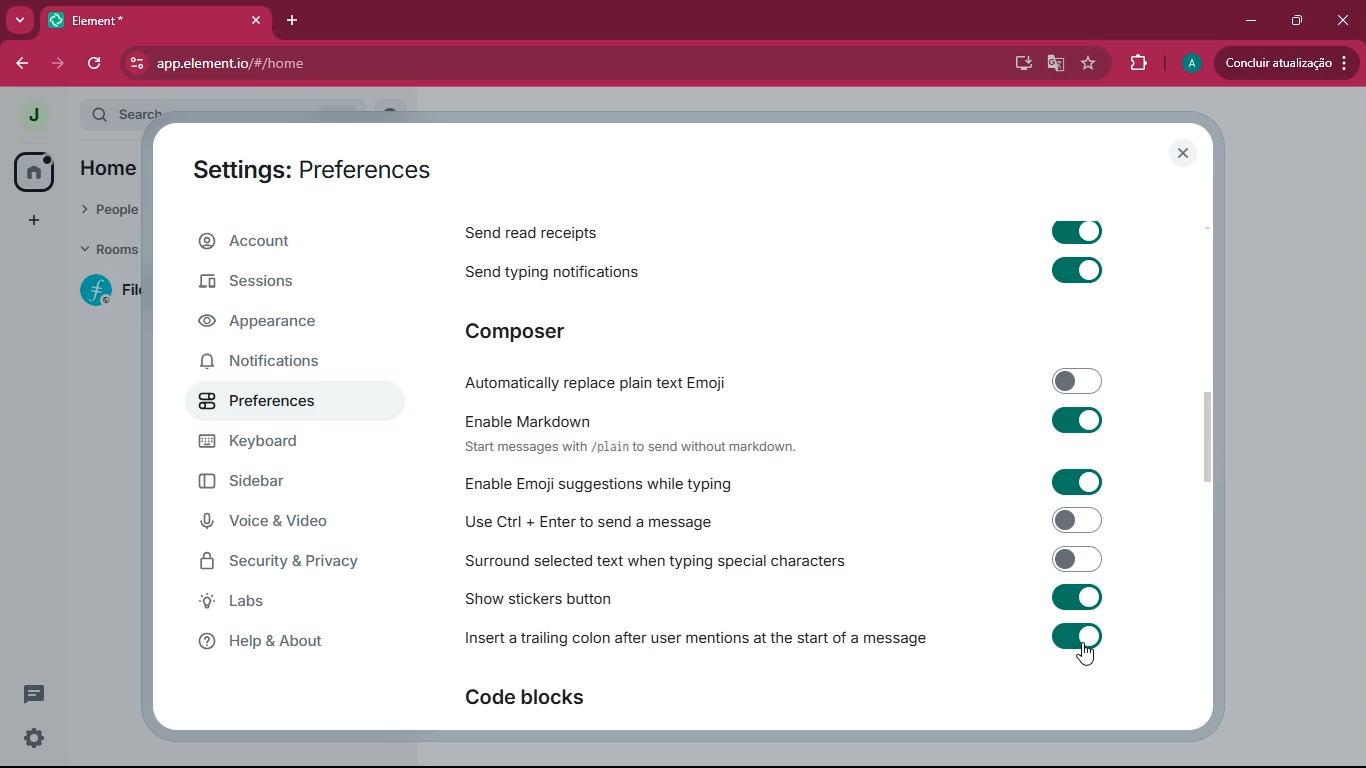  Describe the element at coordinates (782, 559) in the screenshot. I see `Surround selected text when typing special characters` at that location.